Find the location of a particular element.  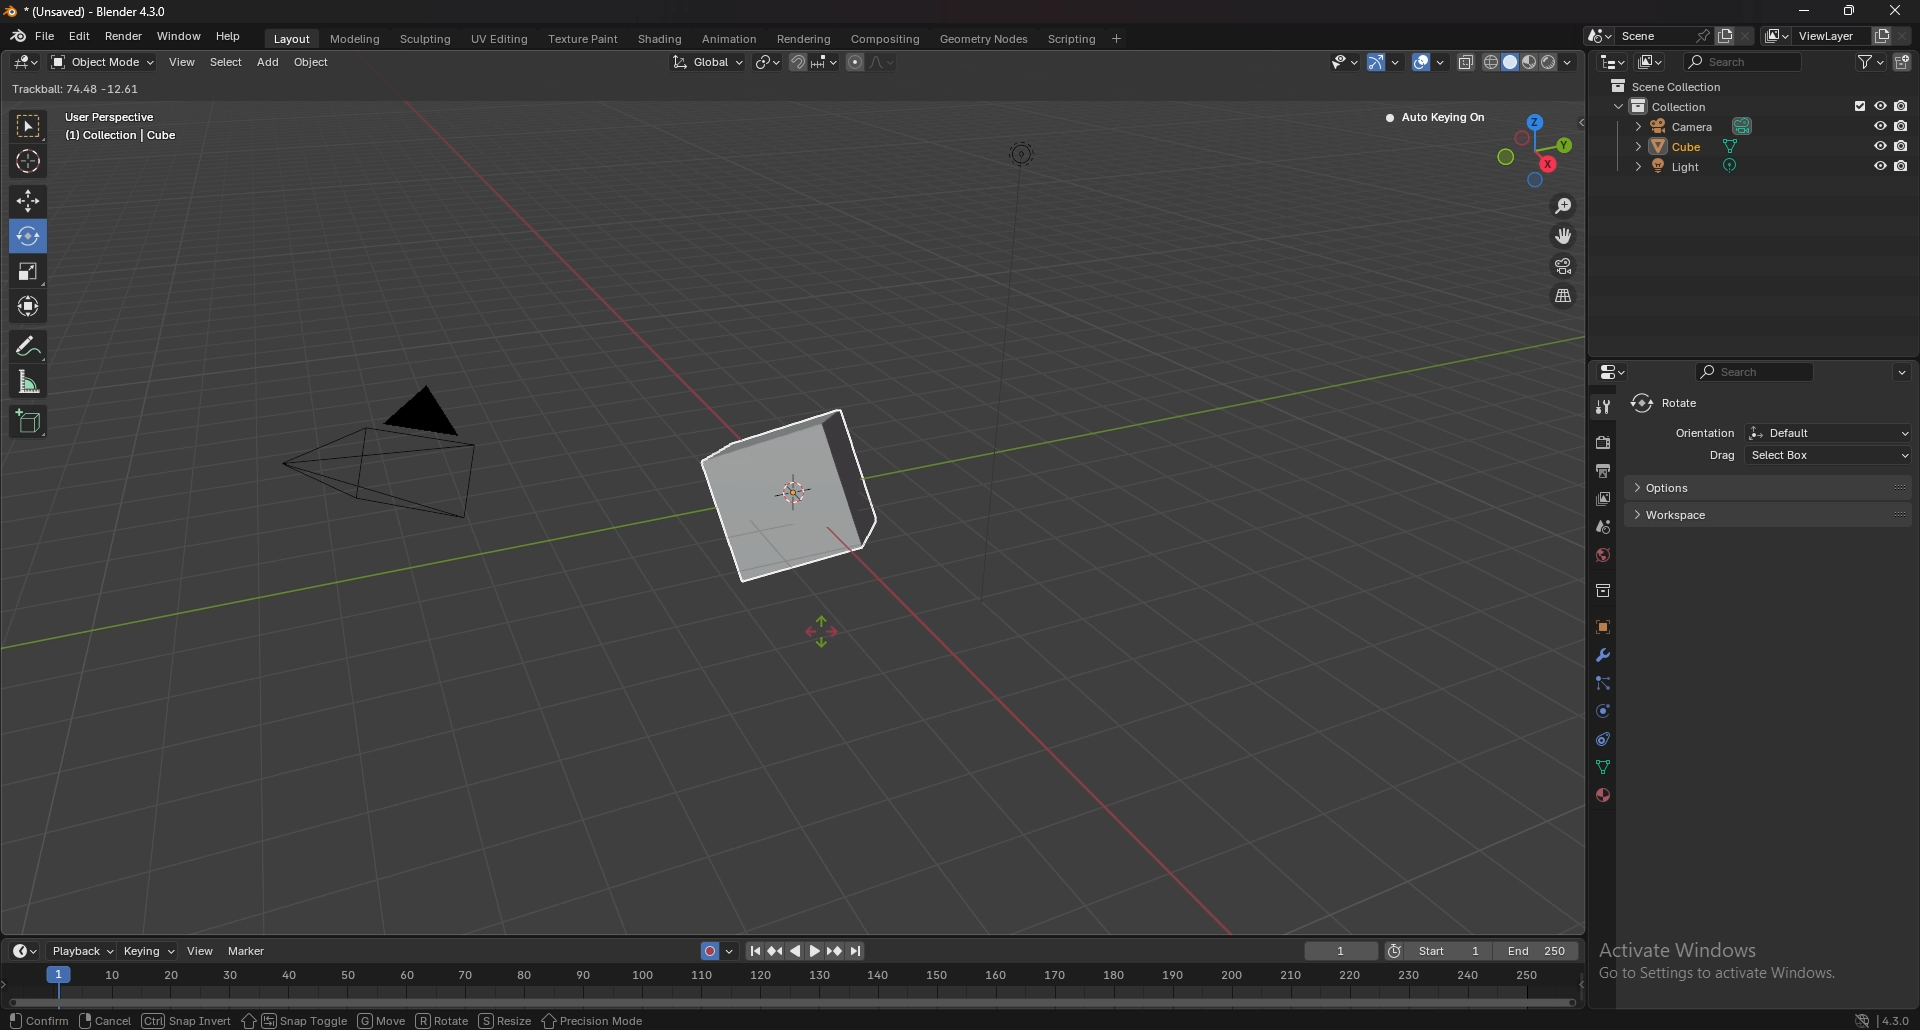

sculpting is located at coordinates (428, 39).